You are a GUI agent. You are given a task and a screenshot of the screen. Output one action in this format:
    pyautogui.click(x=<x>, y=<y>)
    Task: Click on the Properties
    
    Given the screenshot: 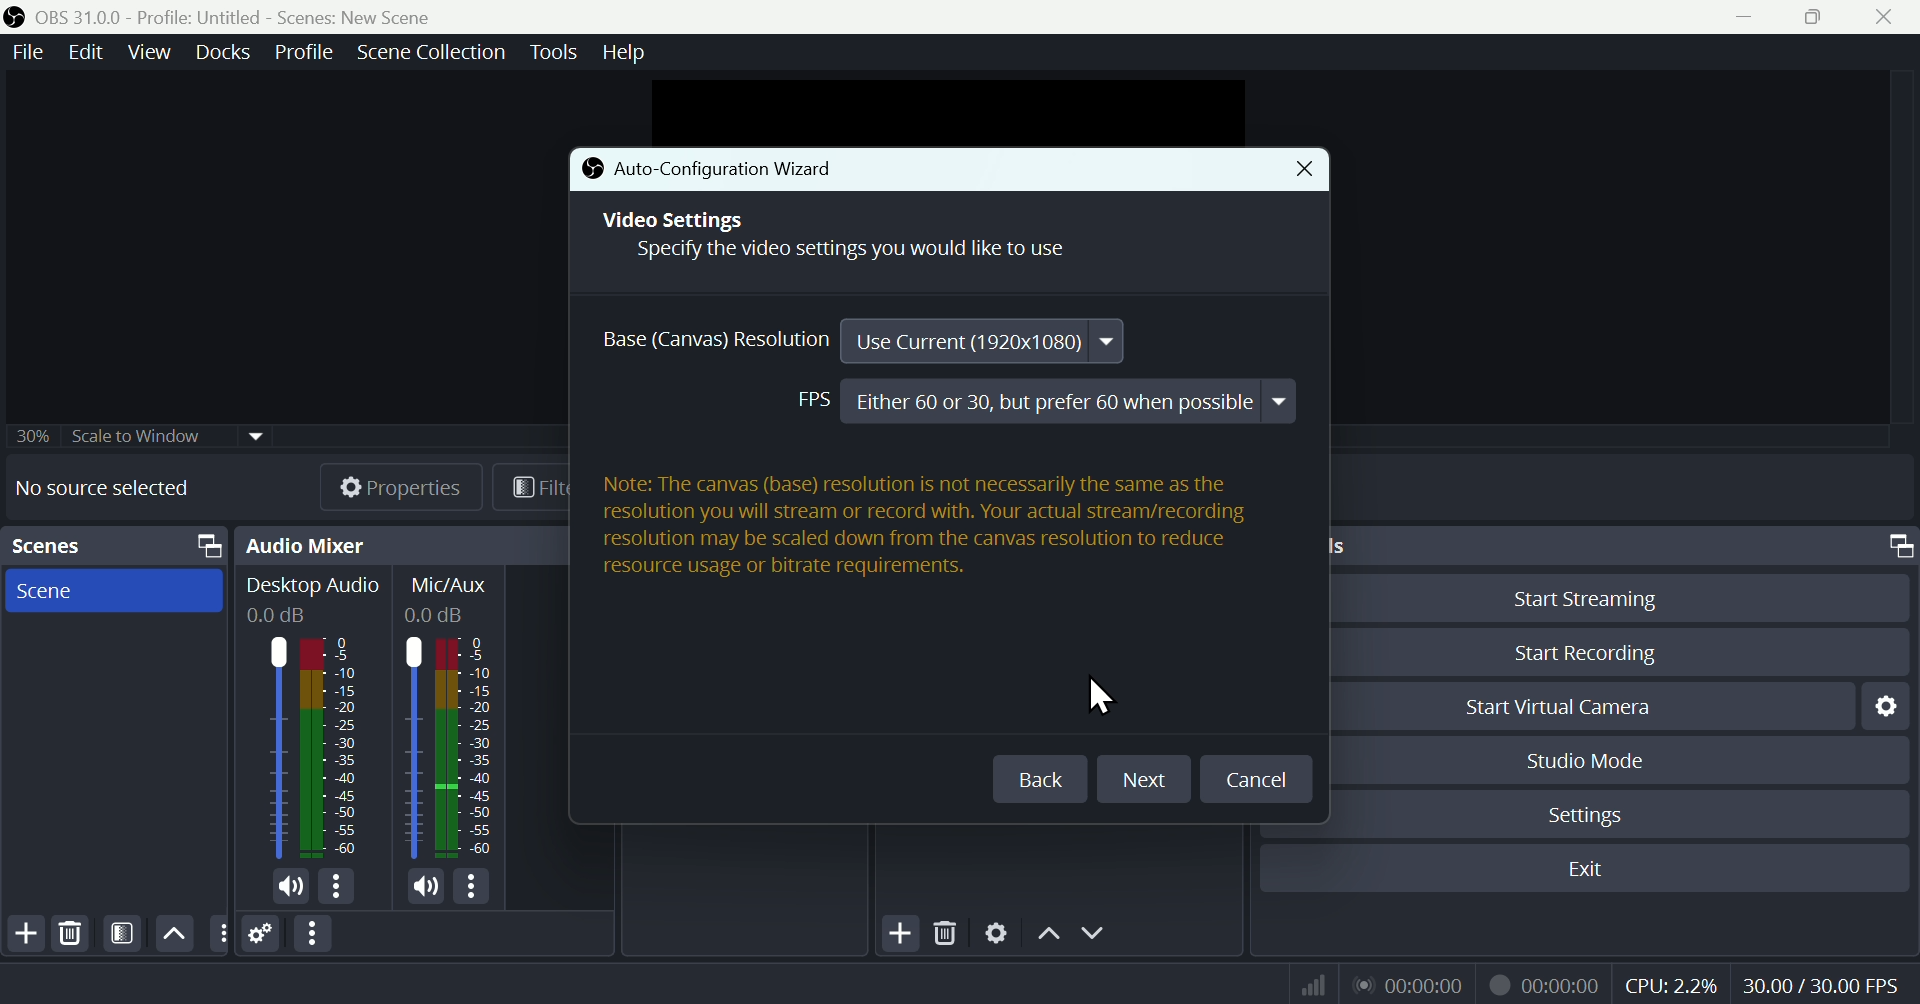 What is the action you would take?
    pyautogui.click(x=382, y=486)
    